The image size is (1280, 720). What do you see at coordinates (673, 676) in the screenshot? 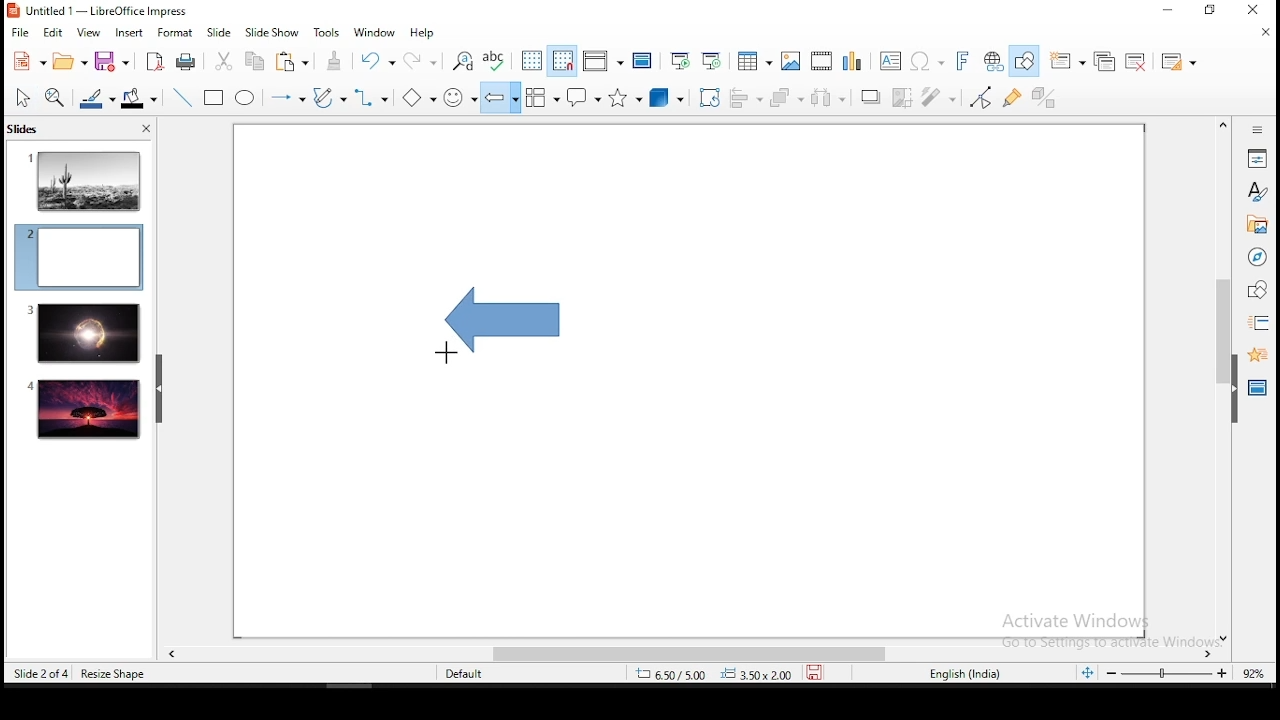
I see `8.60/-0.26` at bounding box center [673, 676].